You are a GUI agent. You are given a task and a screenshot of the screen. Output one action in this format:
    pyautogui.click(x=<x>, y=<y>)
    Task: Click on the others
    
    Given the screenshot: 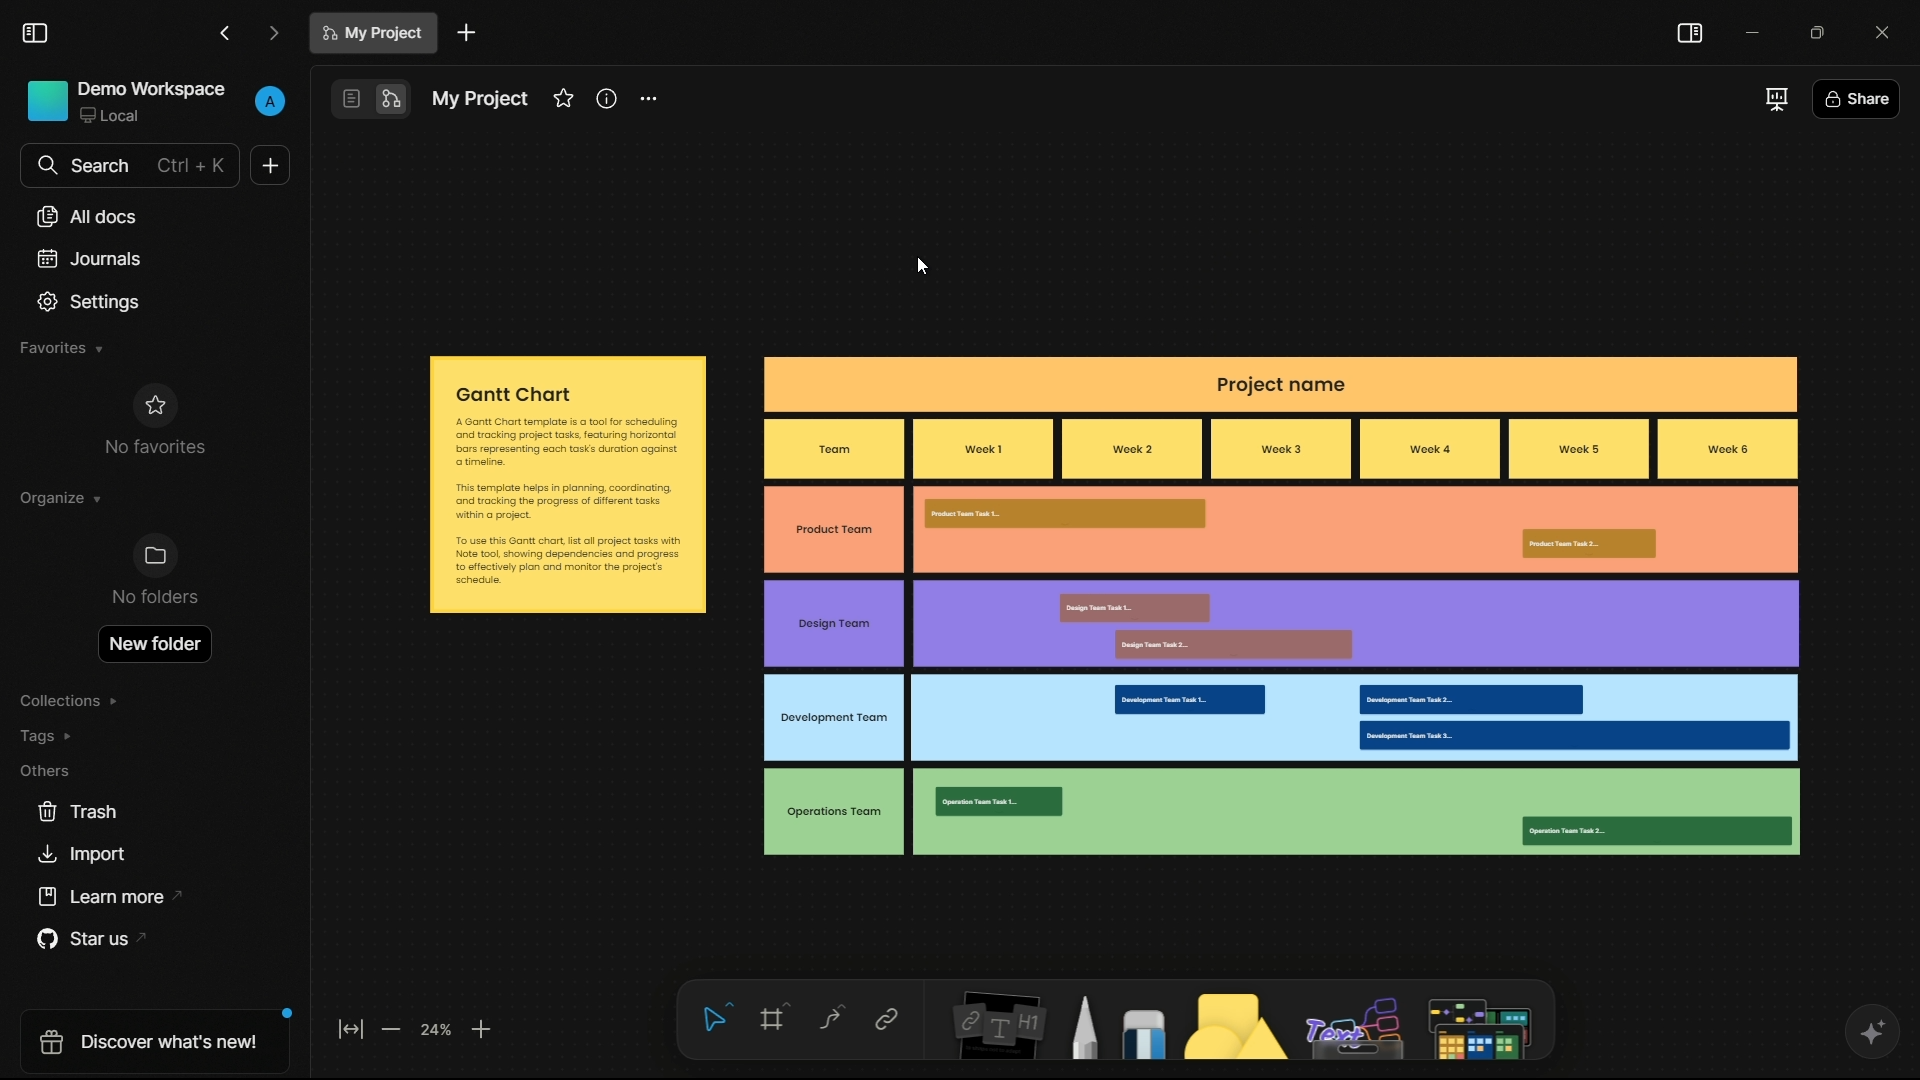 What is the action you would take?
    pyautogui.click(x=46, y=770)
    